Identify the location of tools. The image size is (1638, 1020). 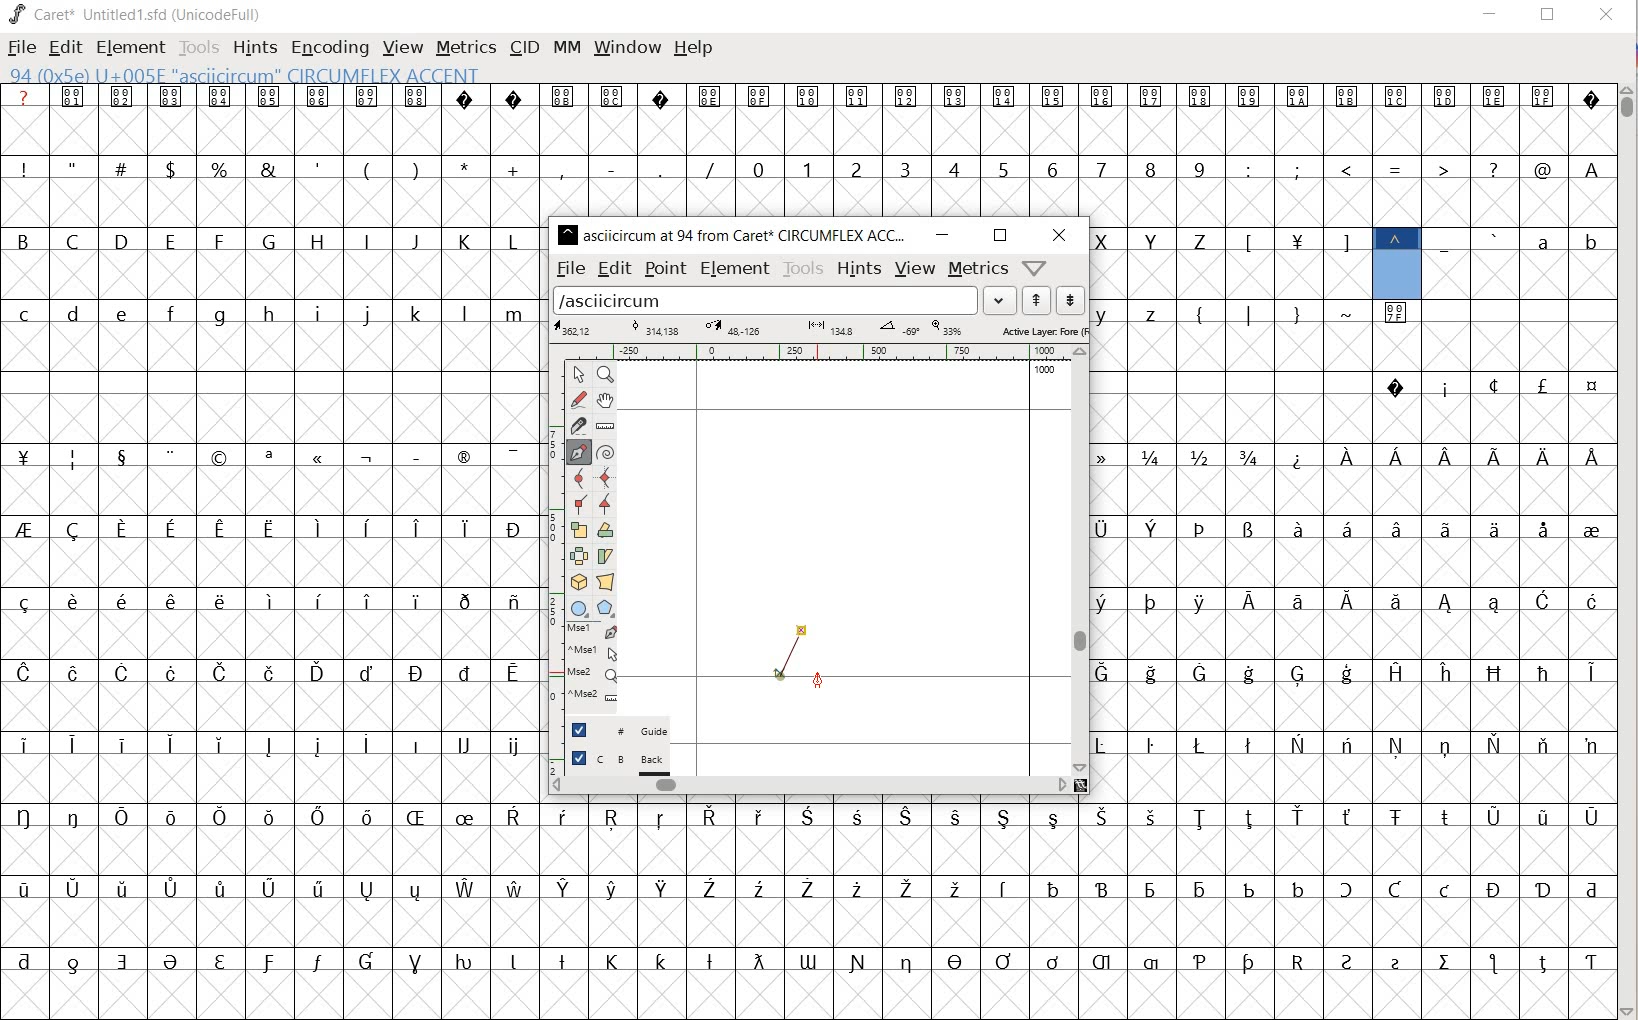
(804, 268).